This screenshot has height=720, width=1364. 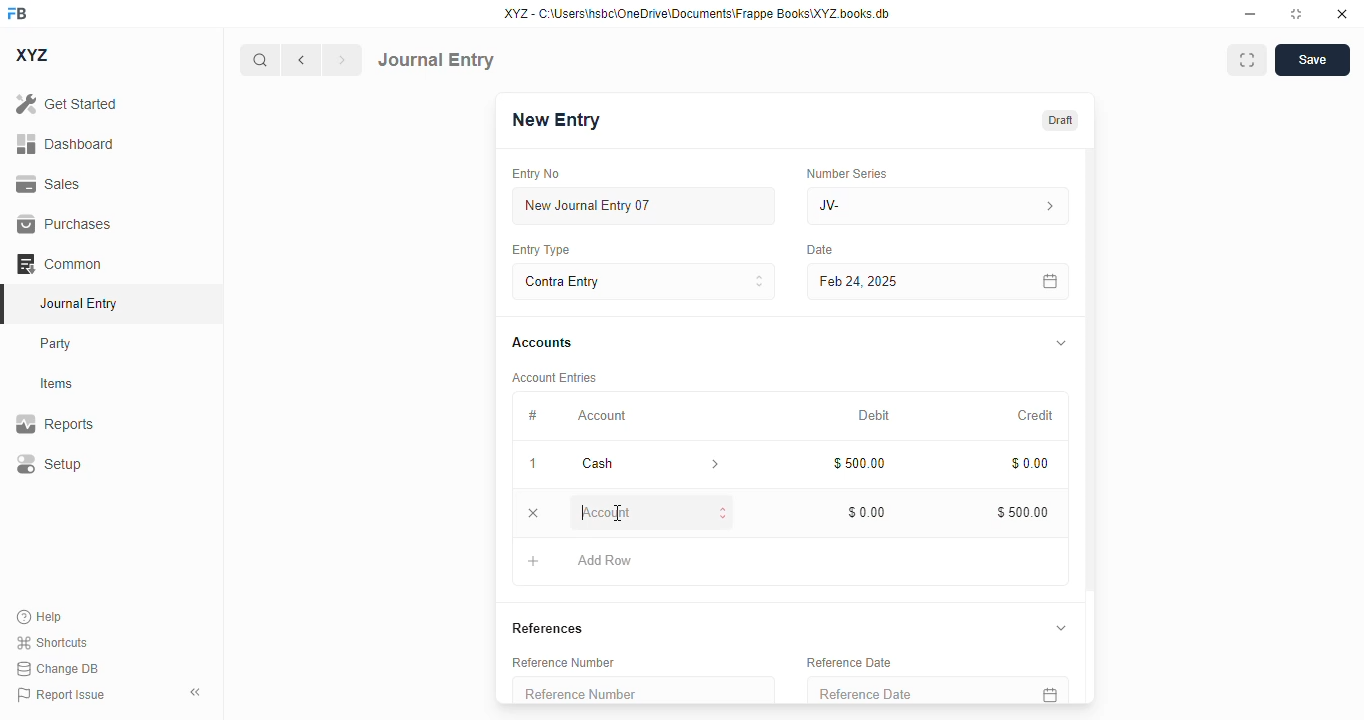 I want to click on new entry, so click(x=557, y=119).